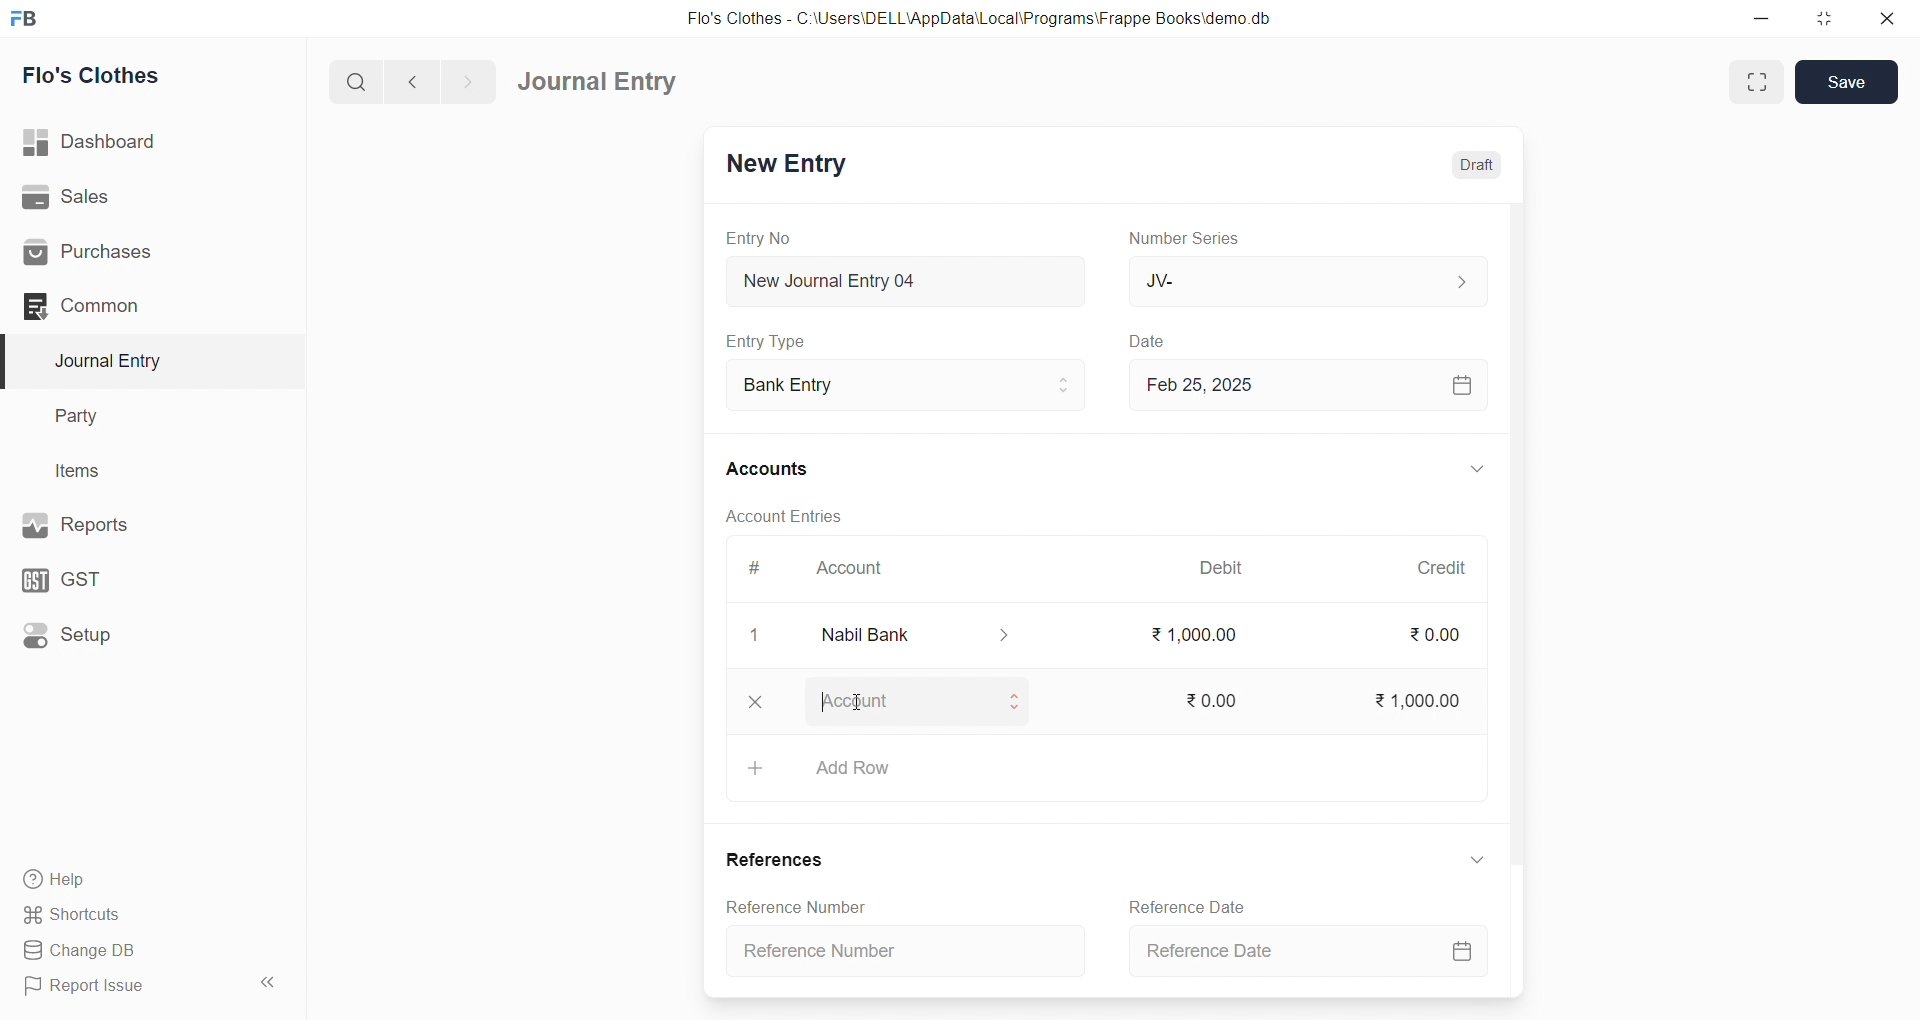 Image resolution: width=1920 pixels, height=1020 pixels. What do you see at coordinates (146, 913) in the screenshot?
I see `Shortcuts` at bounding box center [146, 913].